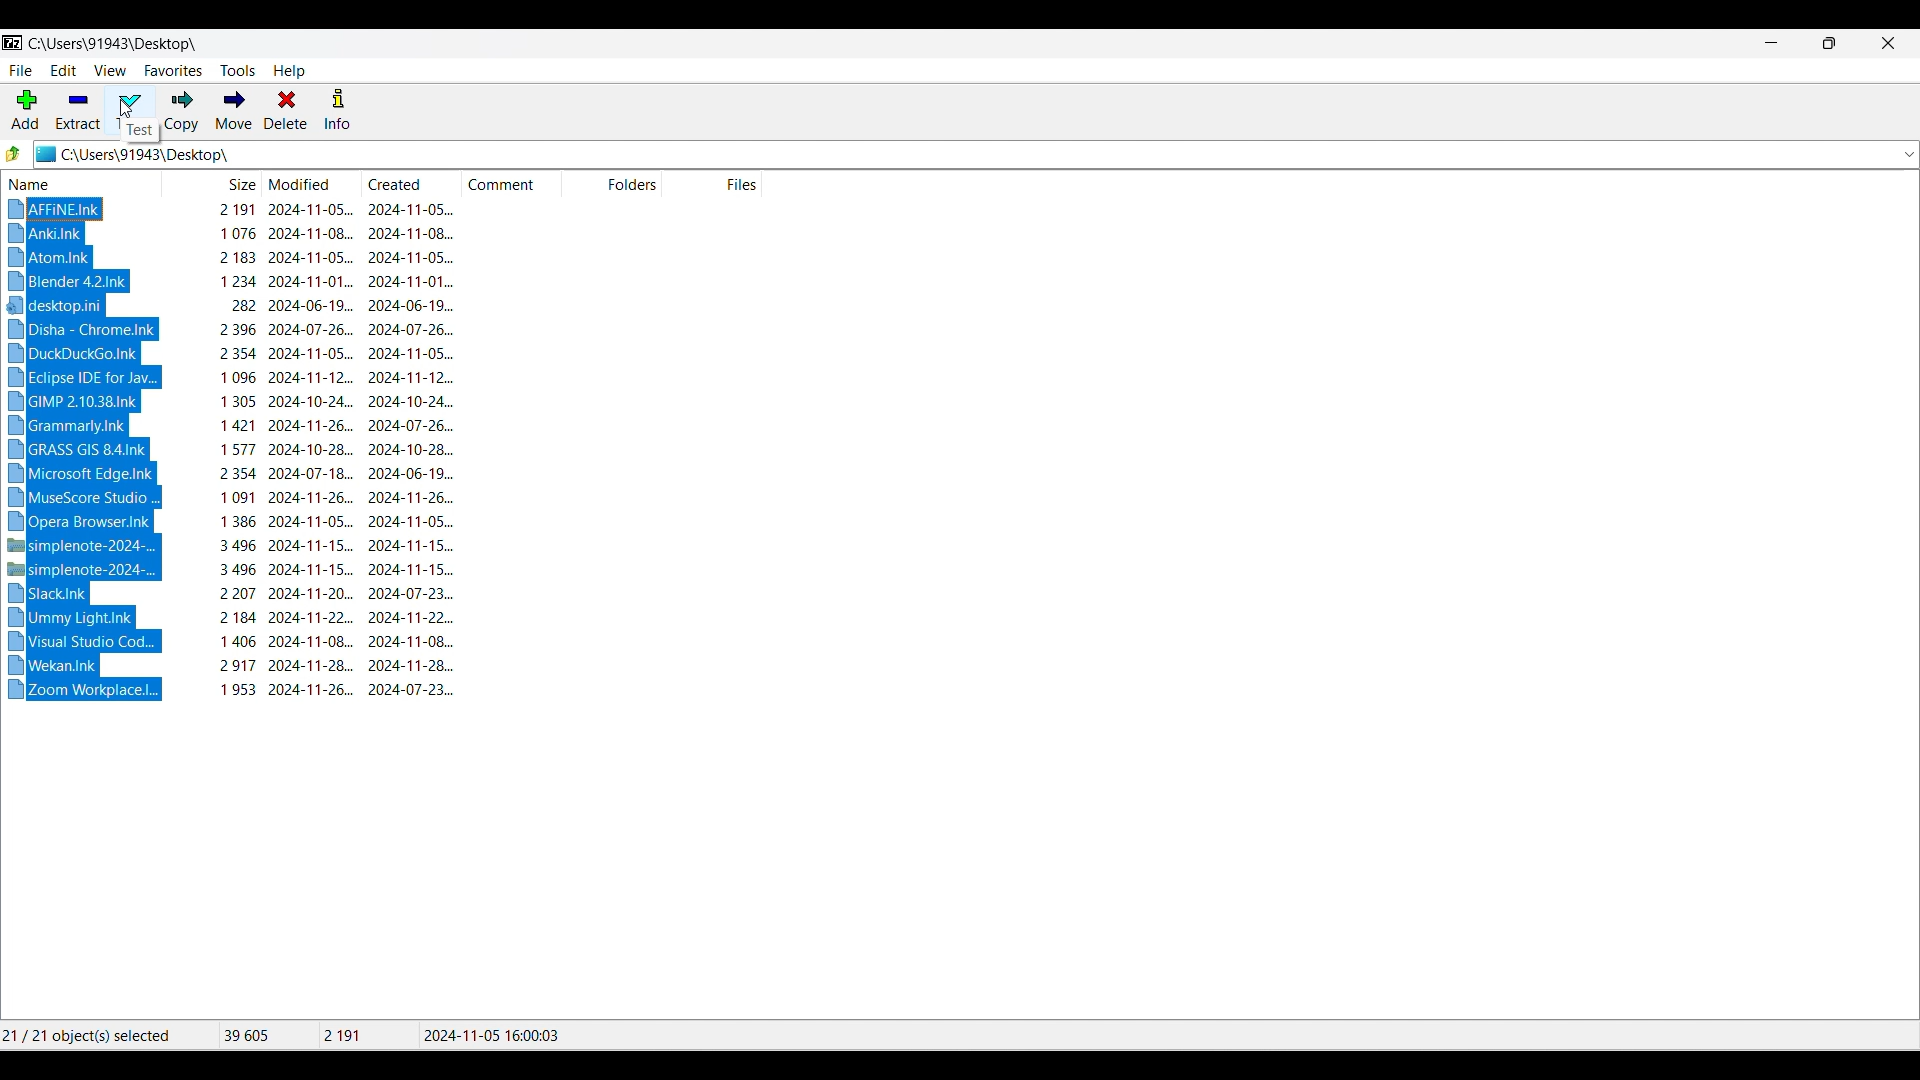 The width and height of the screenshot is (1920, 1080). I want to click on Favorites menu, so click(173, 71).